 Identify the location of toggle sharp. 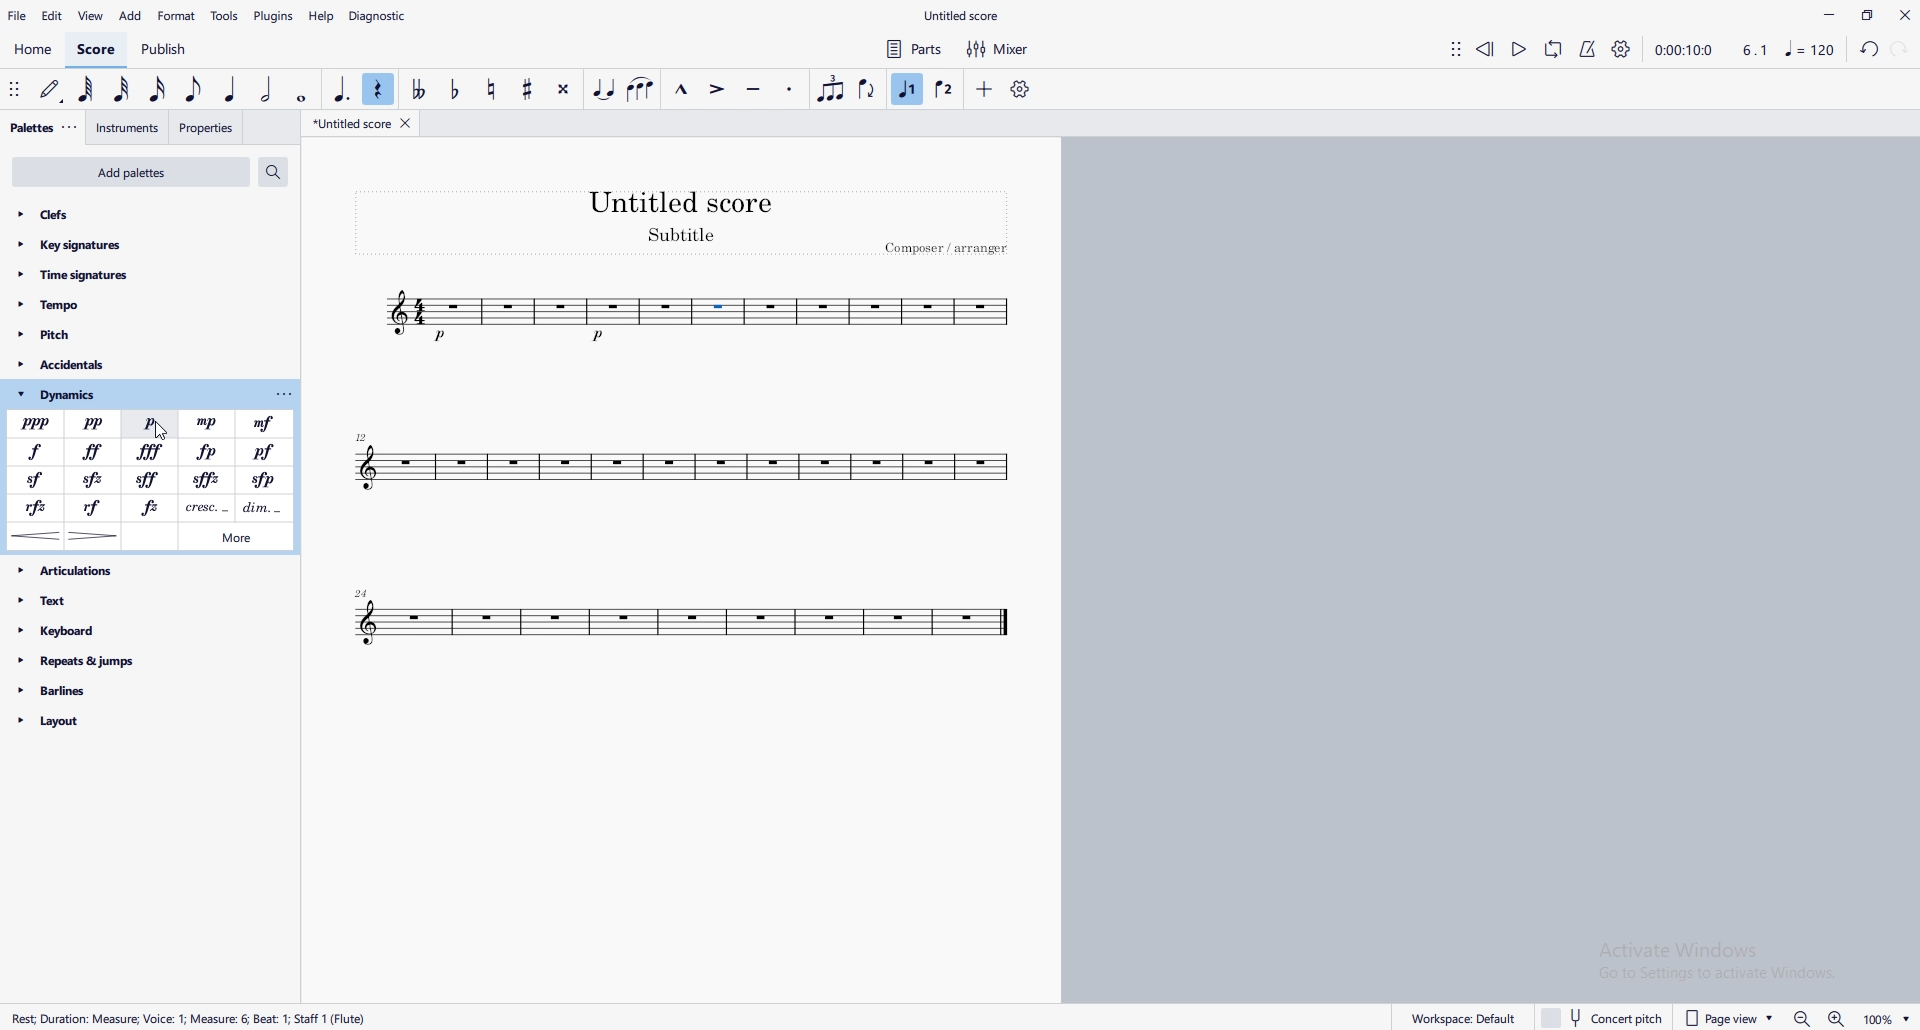
(527, 89).